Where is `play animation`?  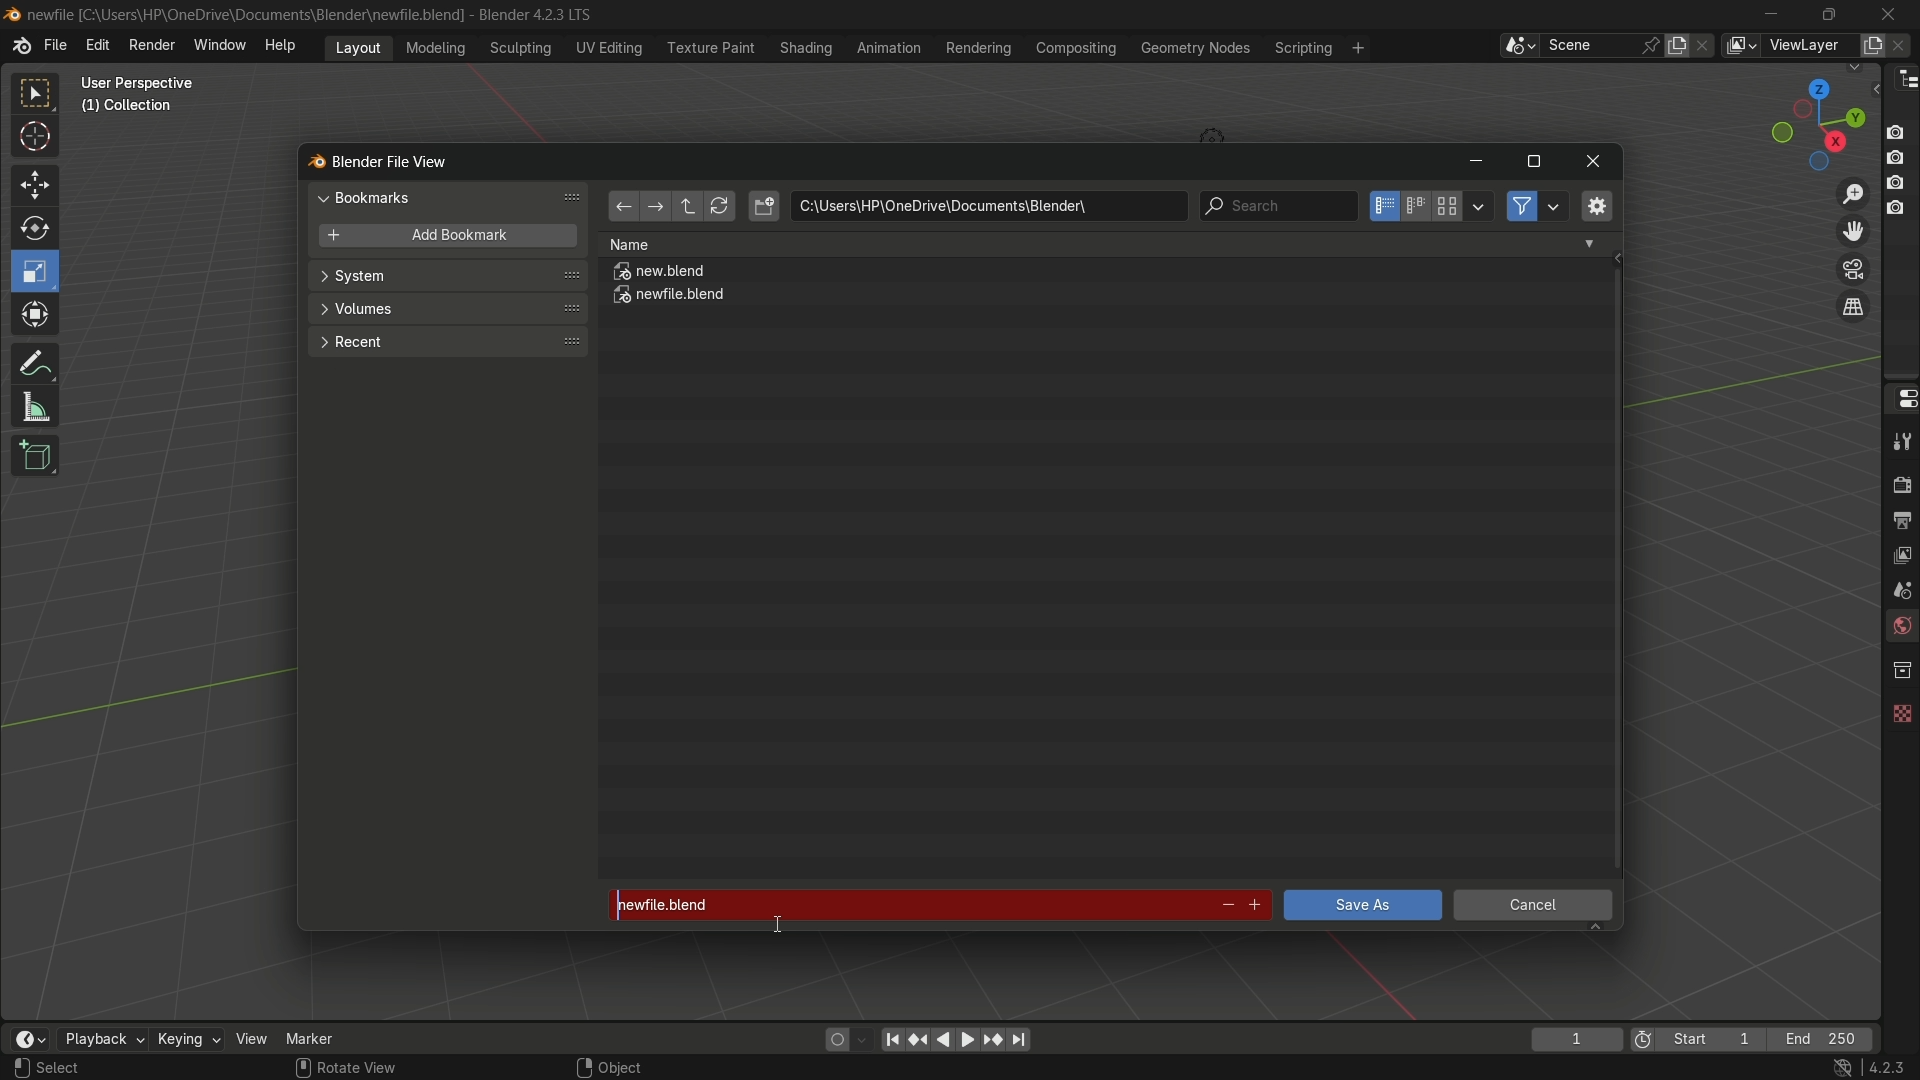 play animation is located at coordinates (956, 1039).